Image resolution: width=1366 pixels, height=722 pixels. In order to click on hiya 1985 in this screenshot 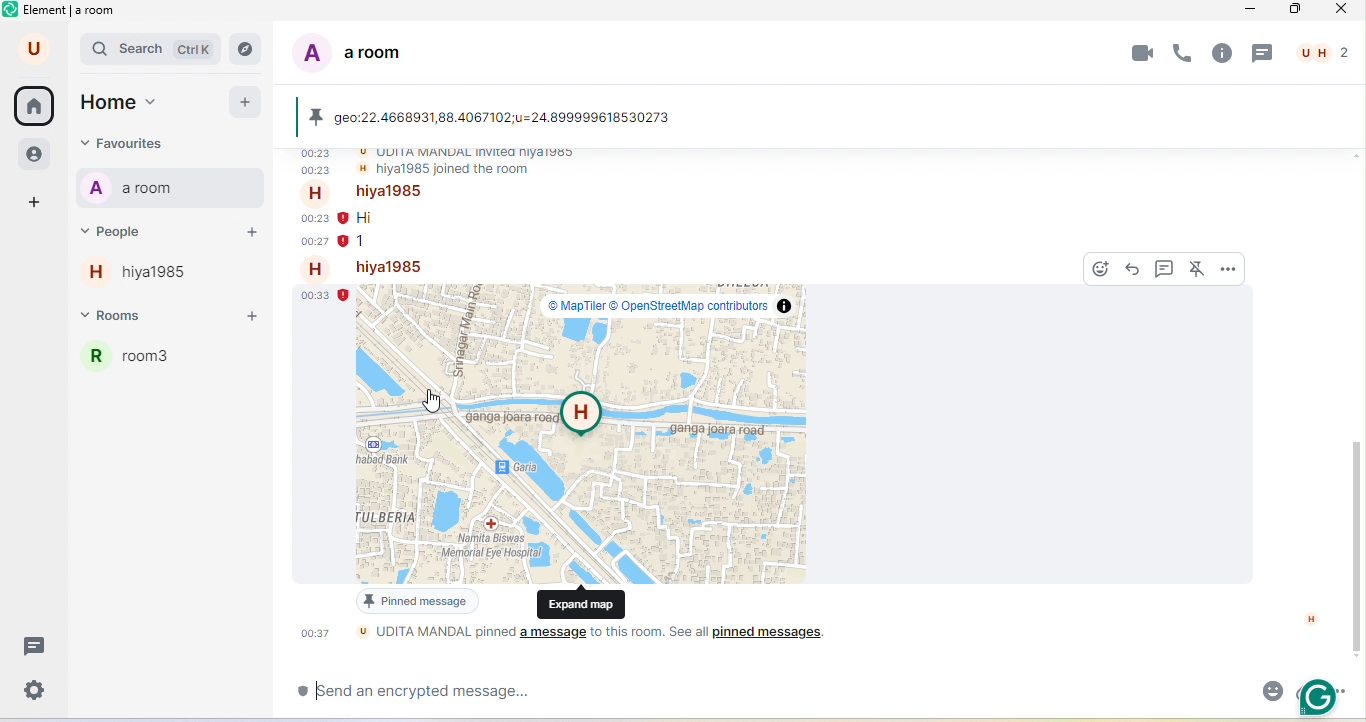, I will do `click(396, 268)`.